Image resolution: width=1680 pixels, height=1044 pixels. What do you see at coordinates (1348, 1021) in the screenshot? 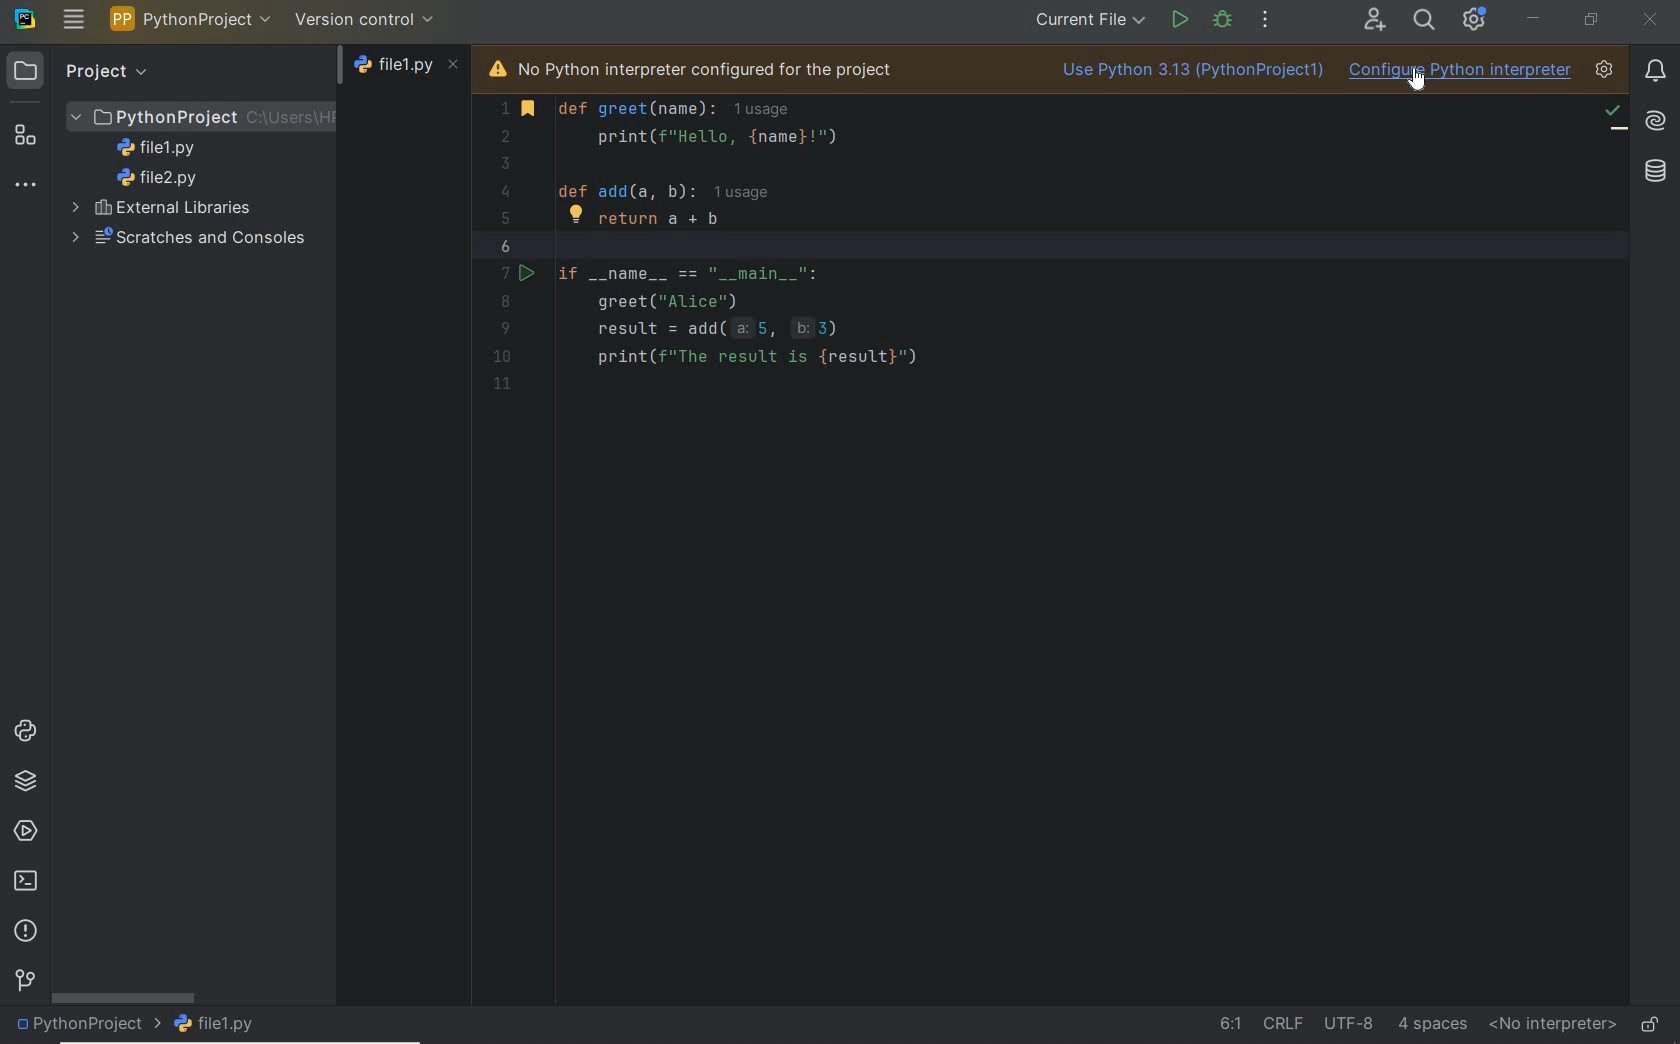
I see `file encoding` at bounding box center [1348, 1021].